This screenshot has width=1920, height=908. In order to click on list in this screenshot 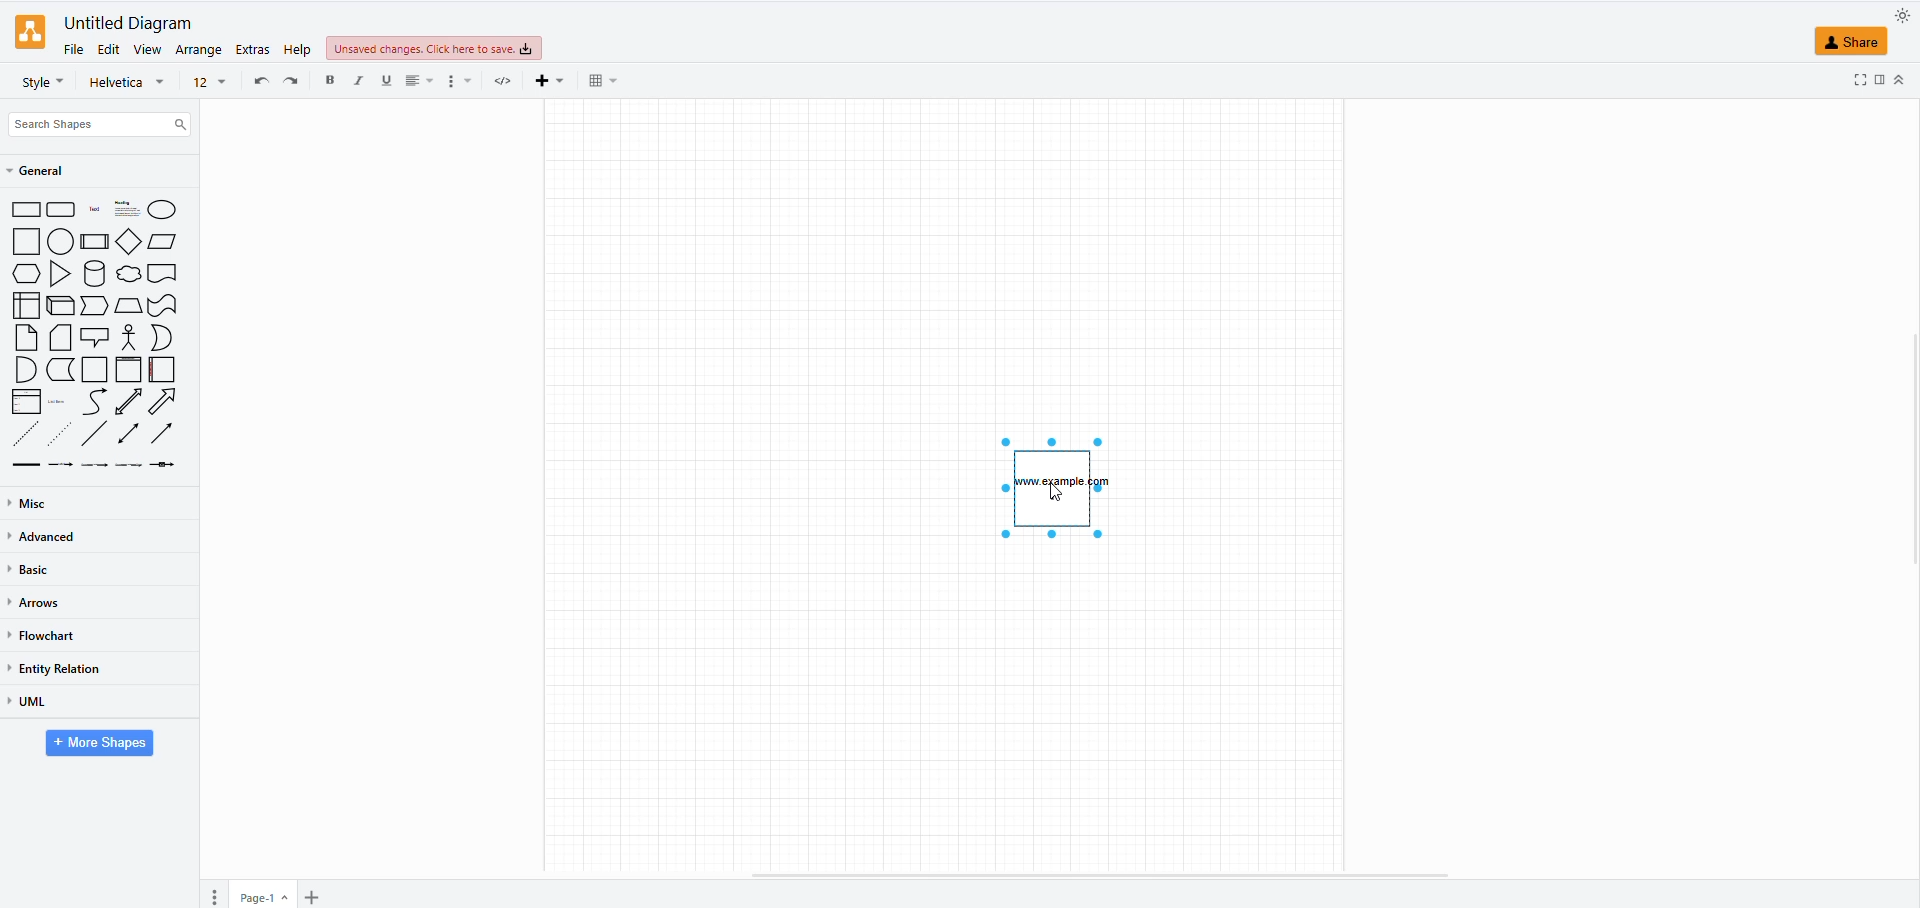, I will do `click(27, 402)`.